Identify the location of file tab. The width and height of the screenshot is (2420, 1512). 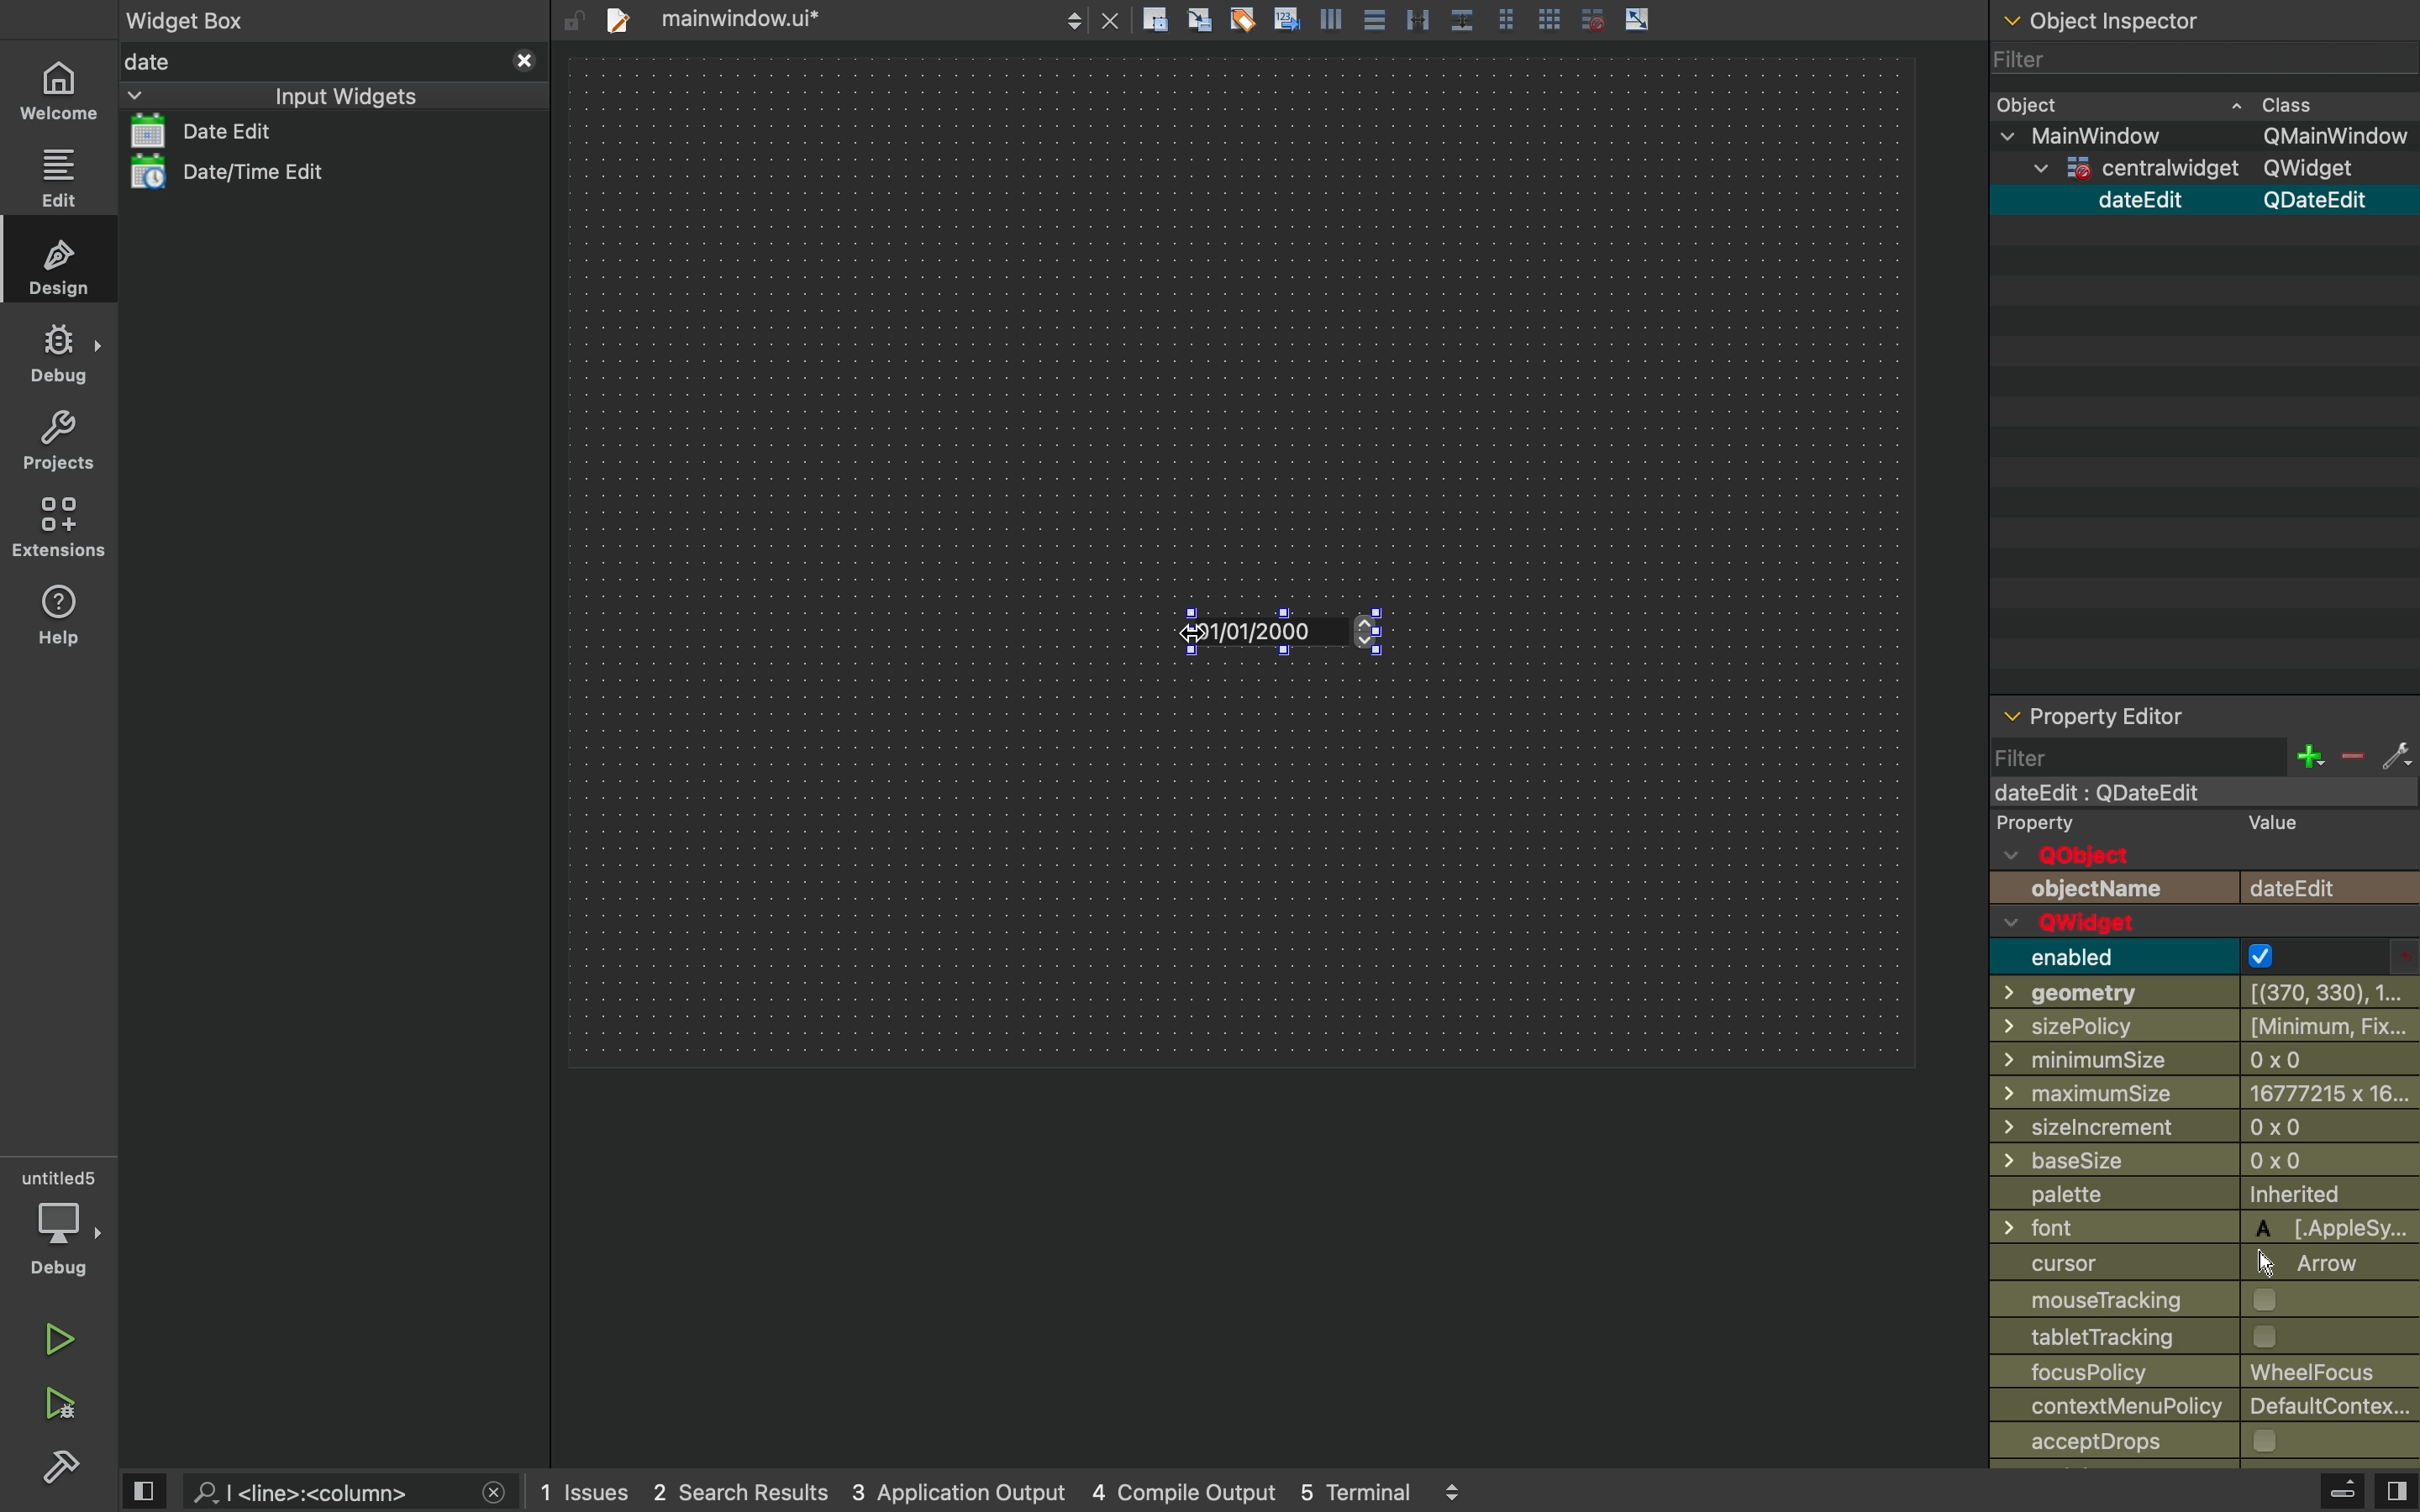
(818, 17).